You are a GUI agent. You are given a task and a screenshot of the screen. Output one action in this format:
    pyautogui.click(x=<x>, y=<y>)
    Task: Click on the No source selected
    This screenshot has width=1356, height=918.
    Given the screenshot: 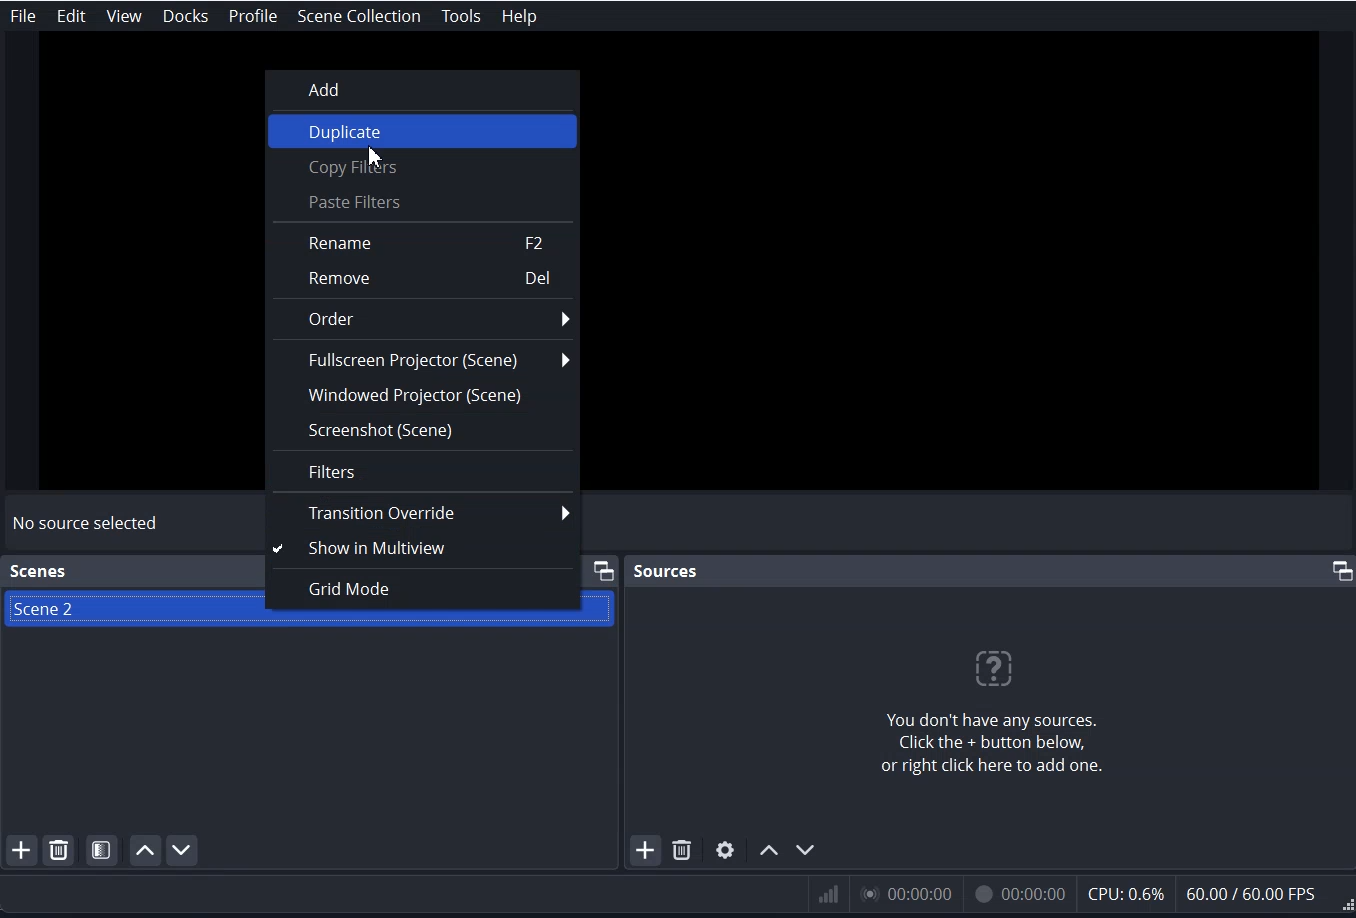 What is the action you would take?
    pyautogui.click(x=86, y=524)
    